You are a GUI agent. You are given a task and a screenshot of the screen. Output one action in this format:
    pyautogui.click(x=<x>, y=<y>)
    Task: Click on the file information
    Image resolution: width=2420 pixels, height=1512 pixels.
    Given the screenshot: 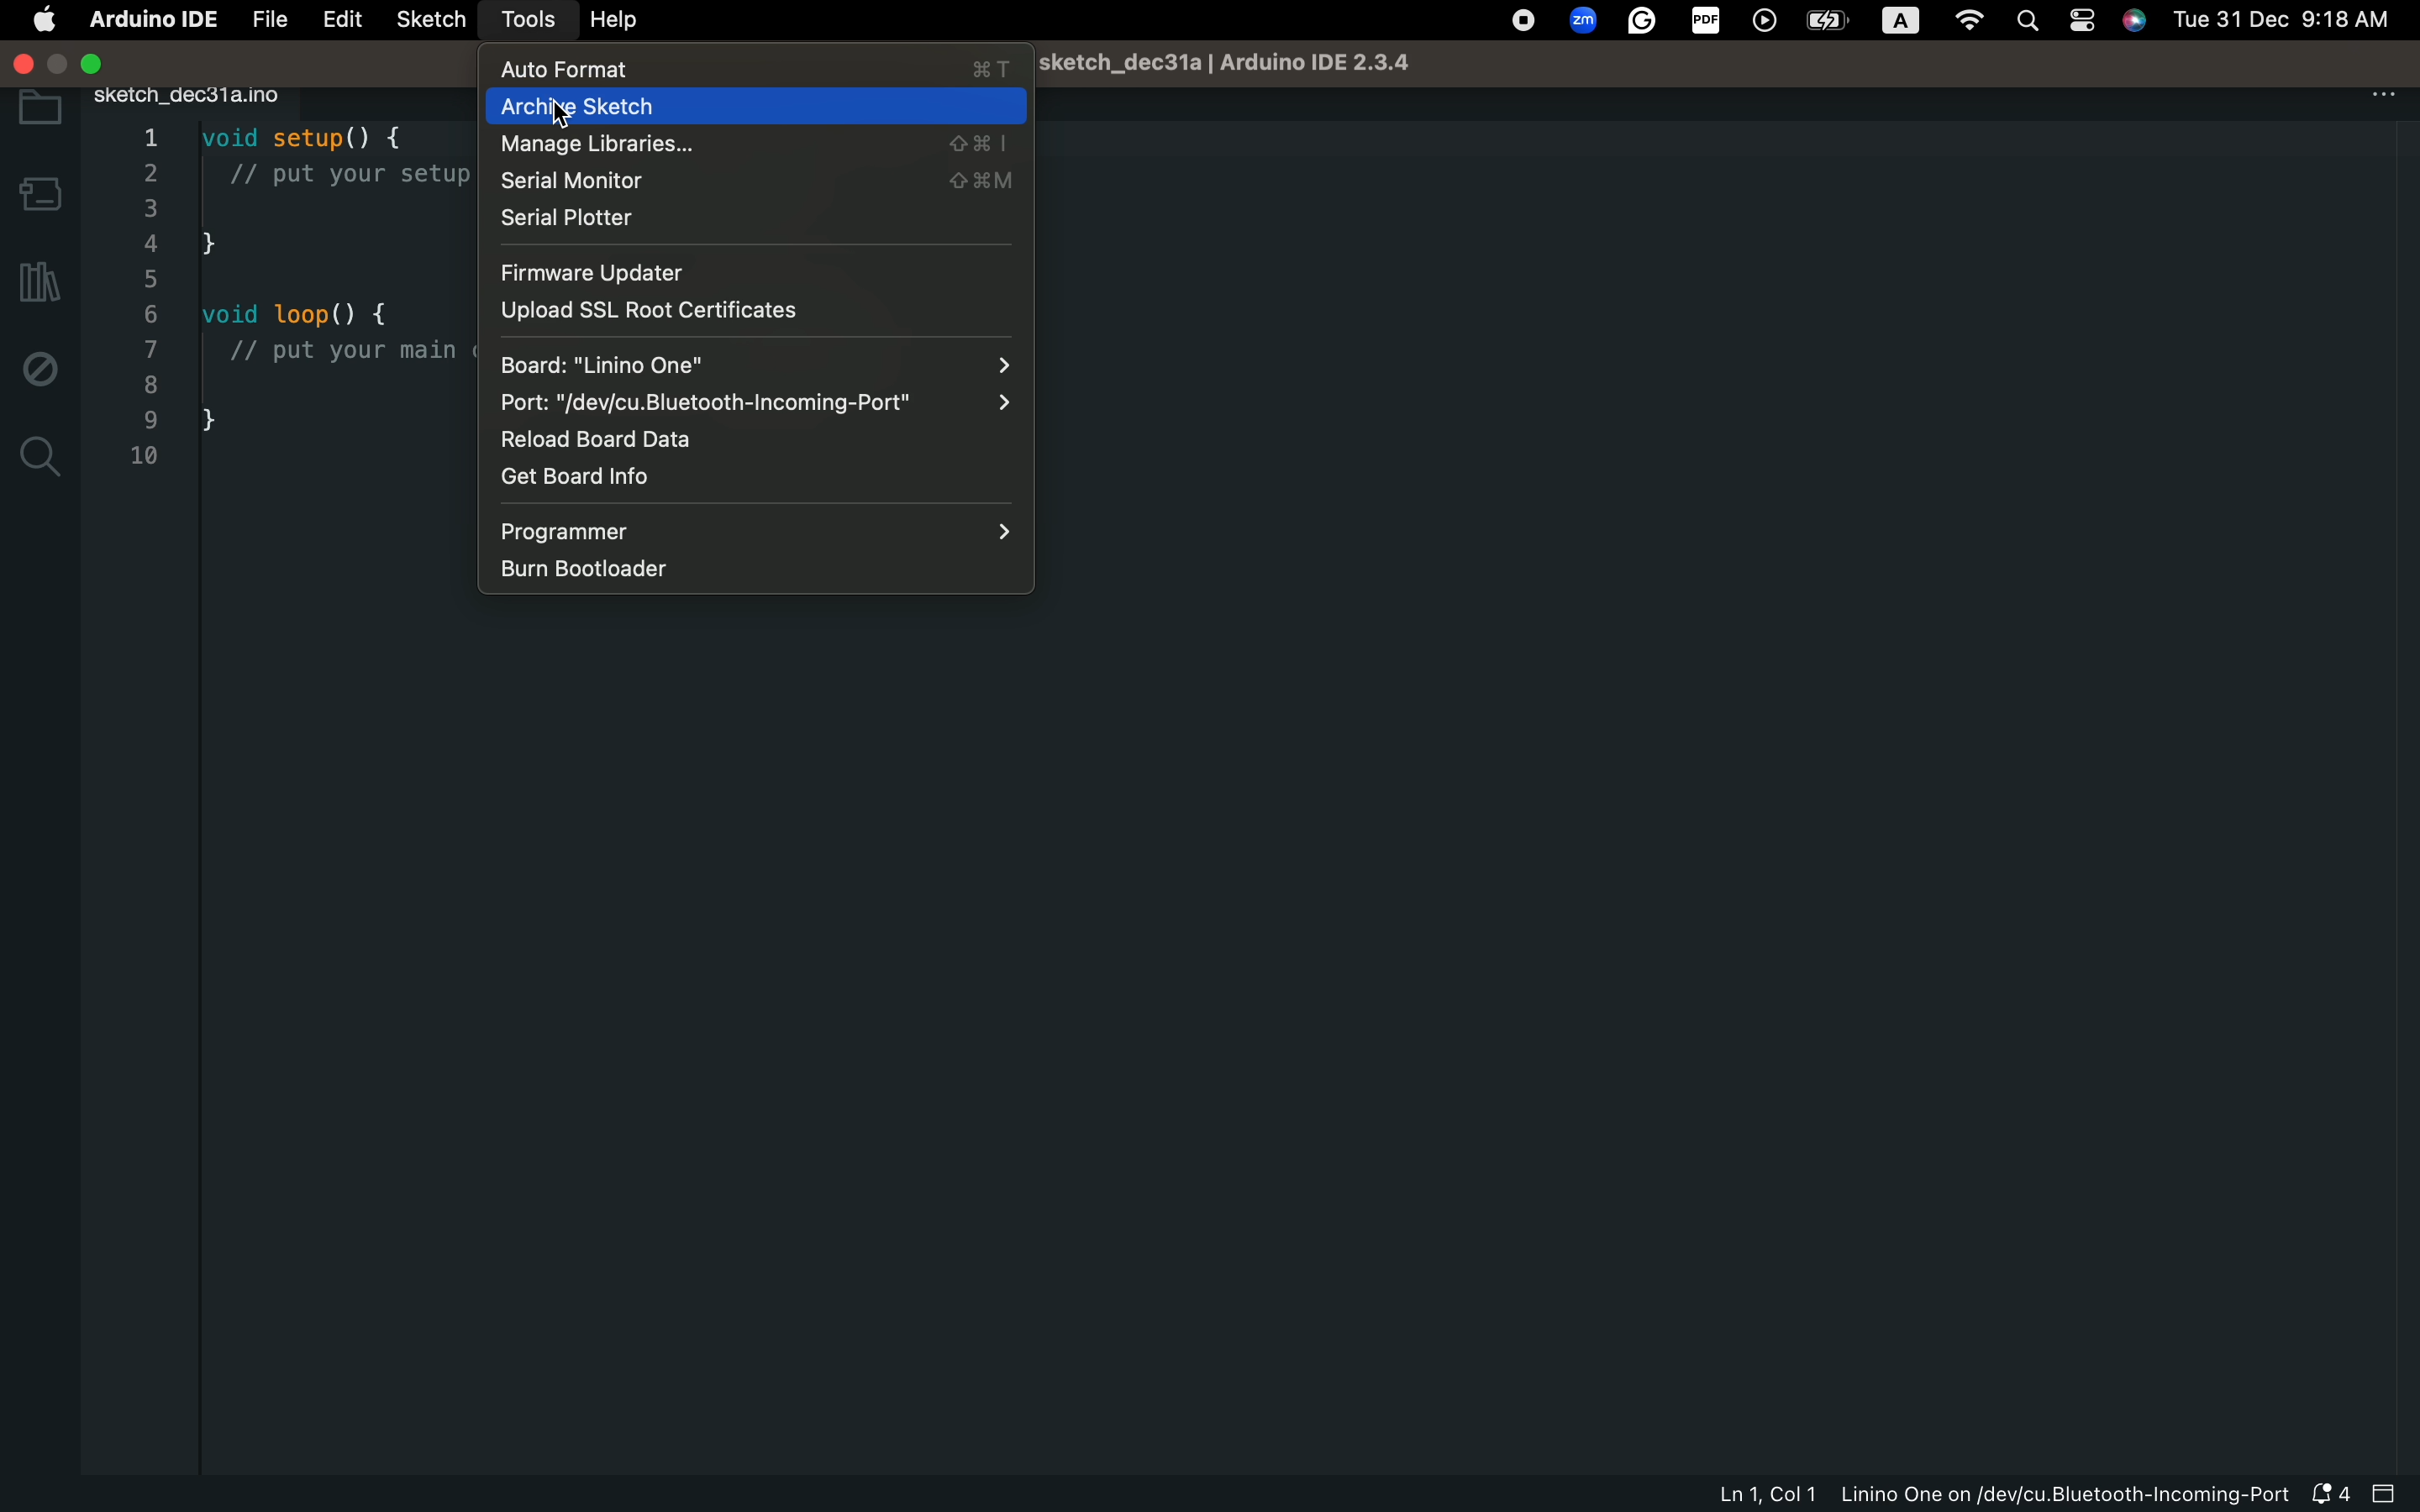 What is the action you would take?
    pyautogui.click(x=1997, y=1496)
    